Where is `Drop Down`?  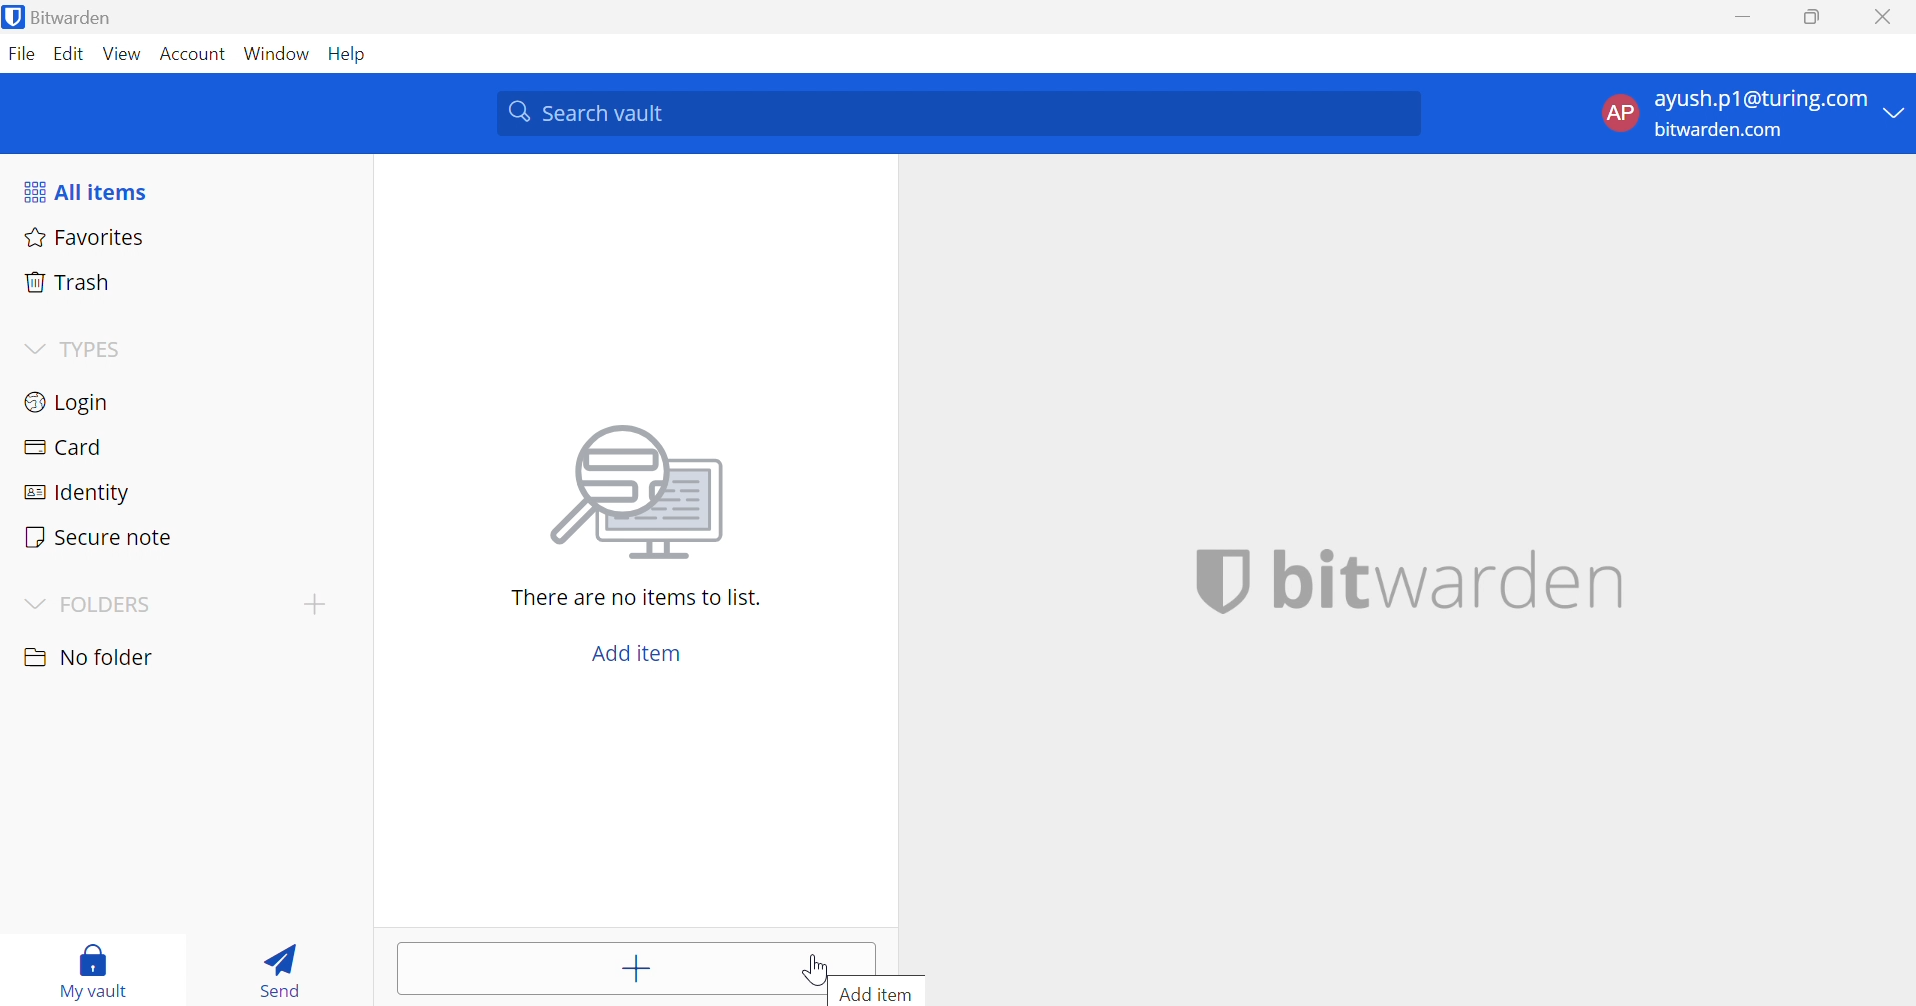
Drop Down is located at coordinates (34, 349).